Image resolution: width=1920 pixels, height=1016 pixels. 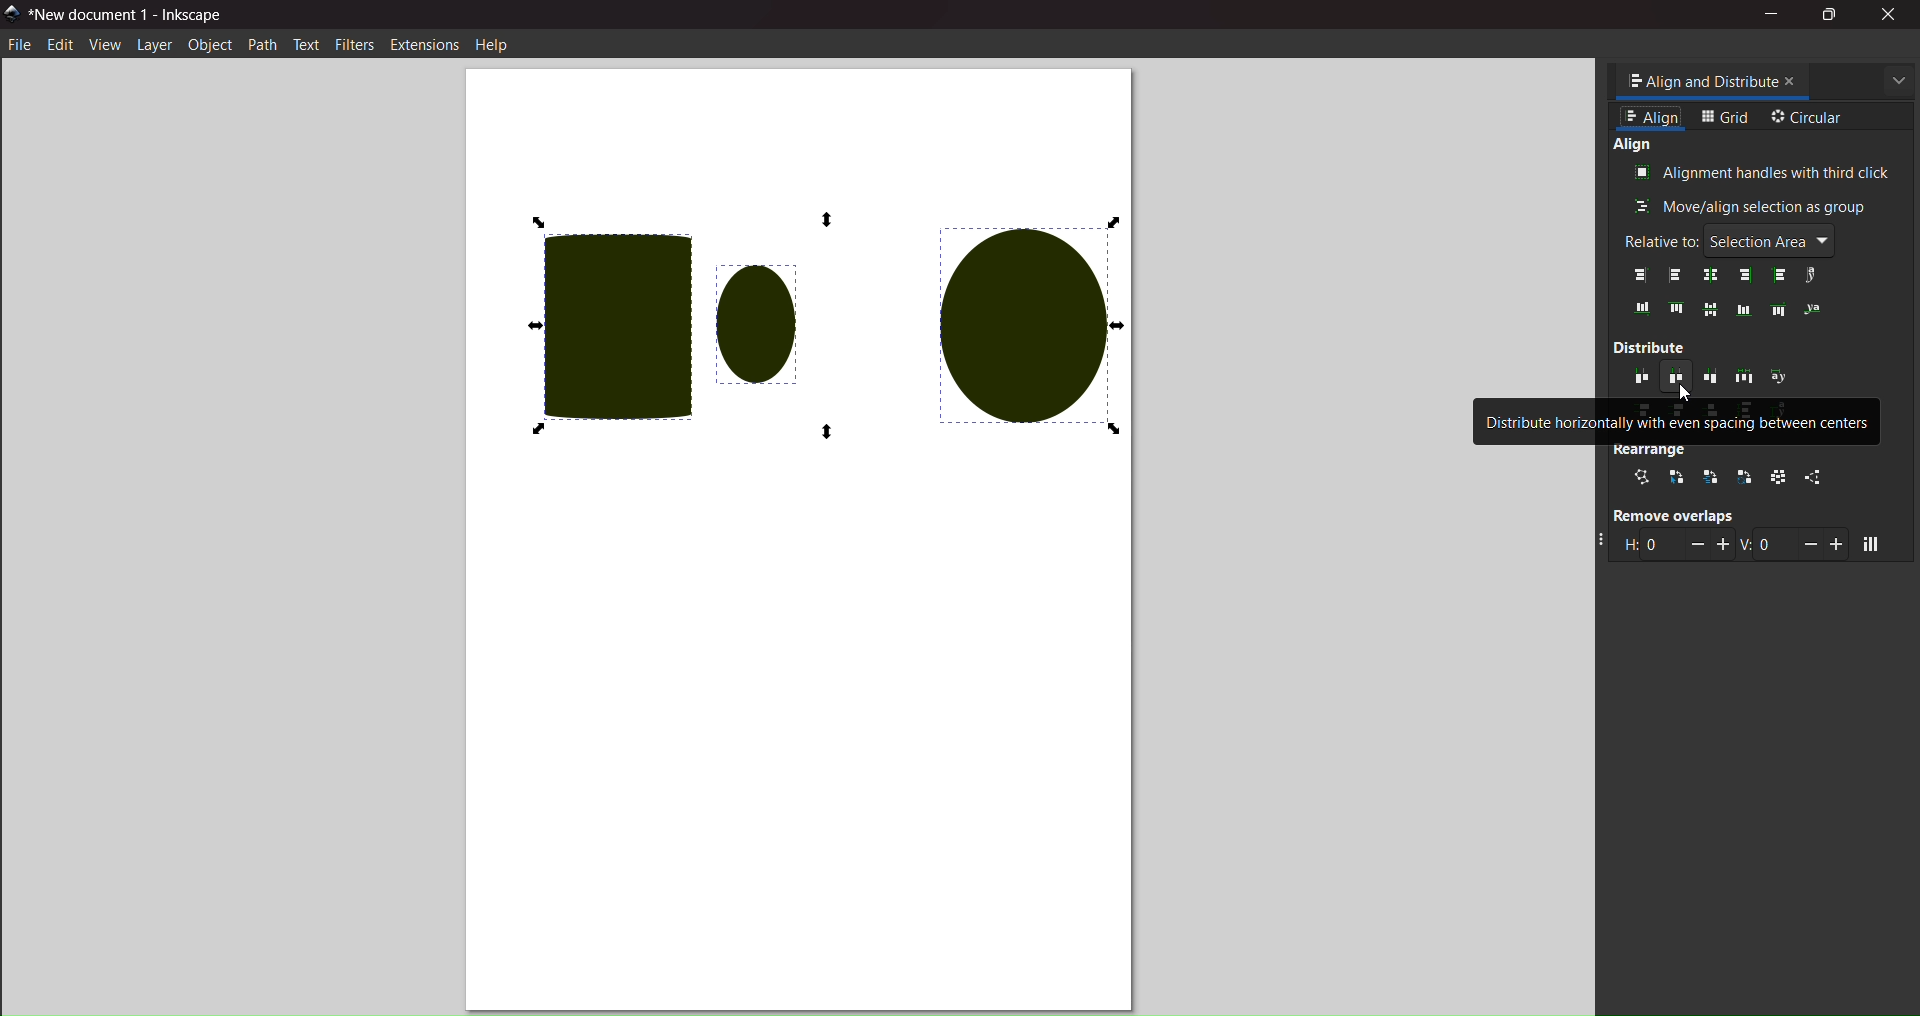 I want to click on filters, so click(x=356, y=43).